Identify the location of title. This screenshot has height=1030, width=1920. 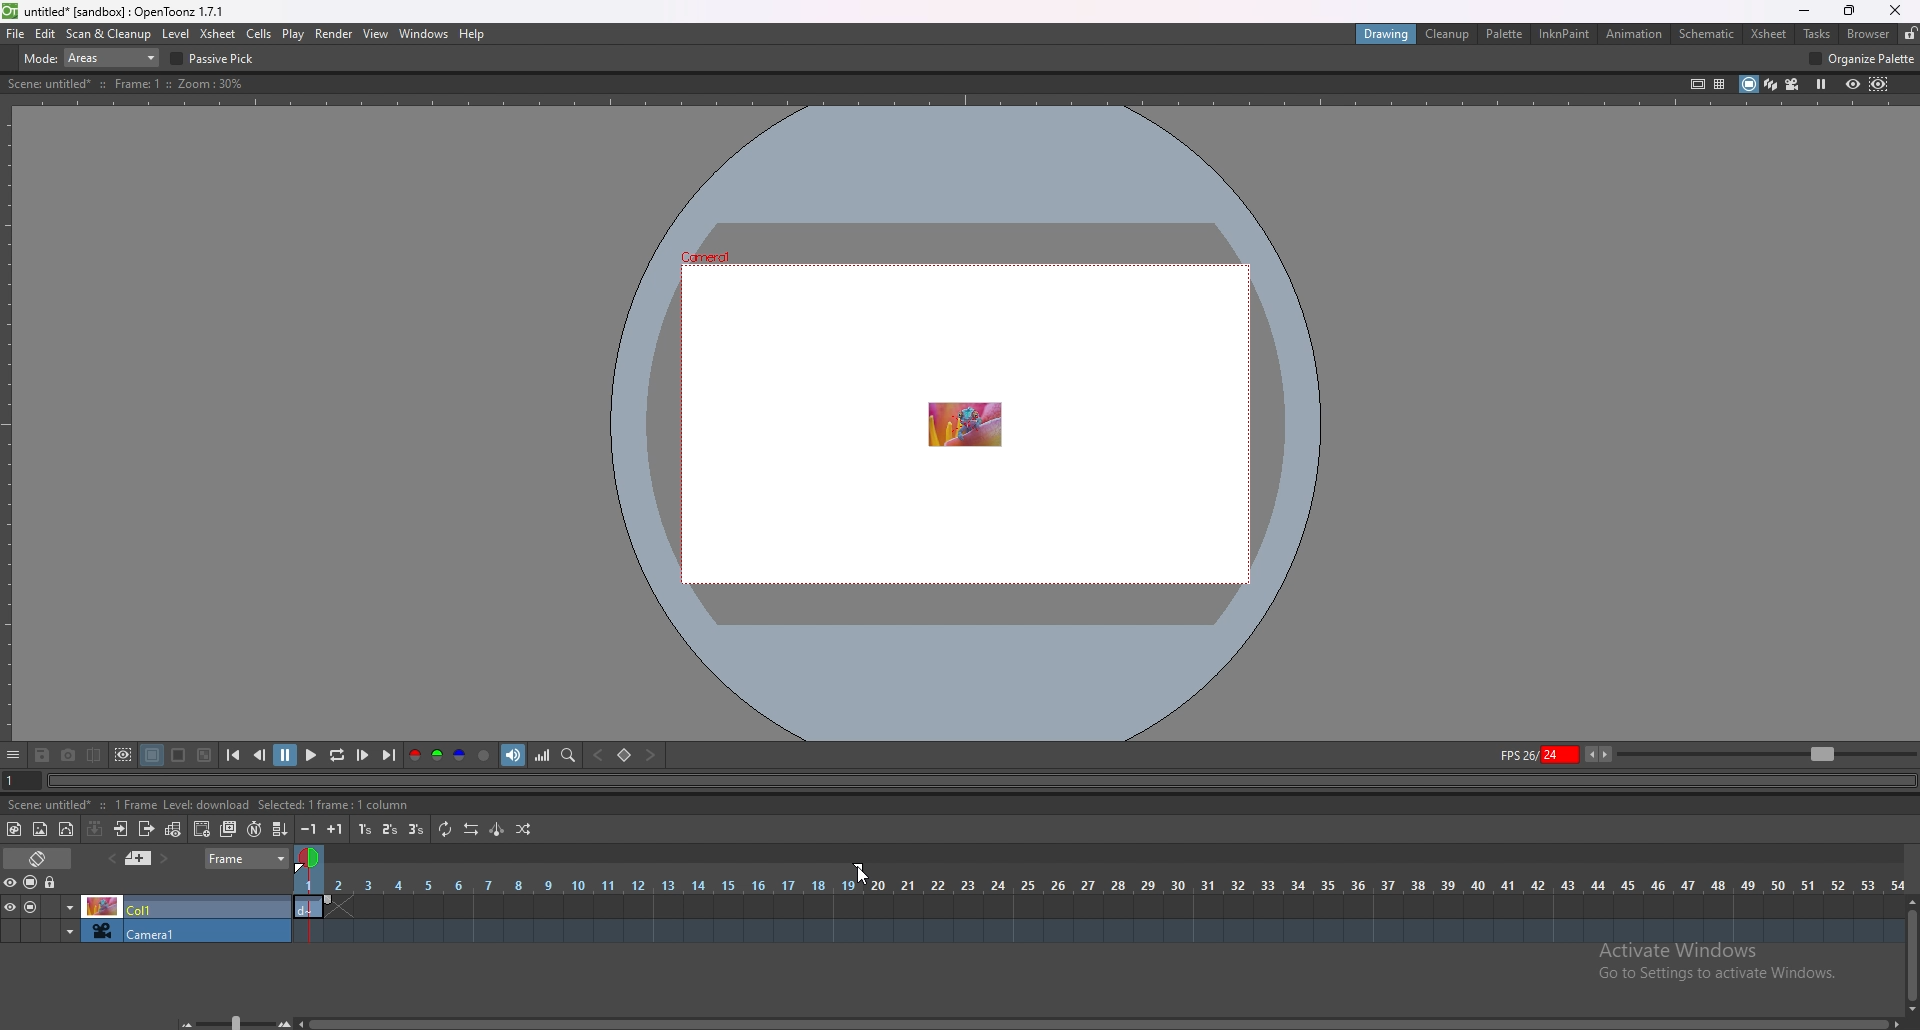
(117, 12).